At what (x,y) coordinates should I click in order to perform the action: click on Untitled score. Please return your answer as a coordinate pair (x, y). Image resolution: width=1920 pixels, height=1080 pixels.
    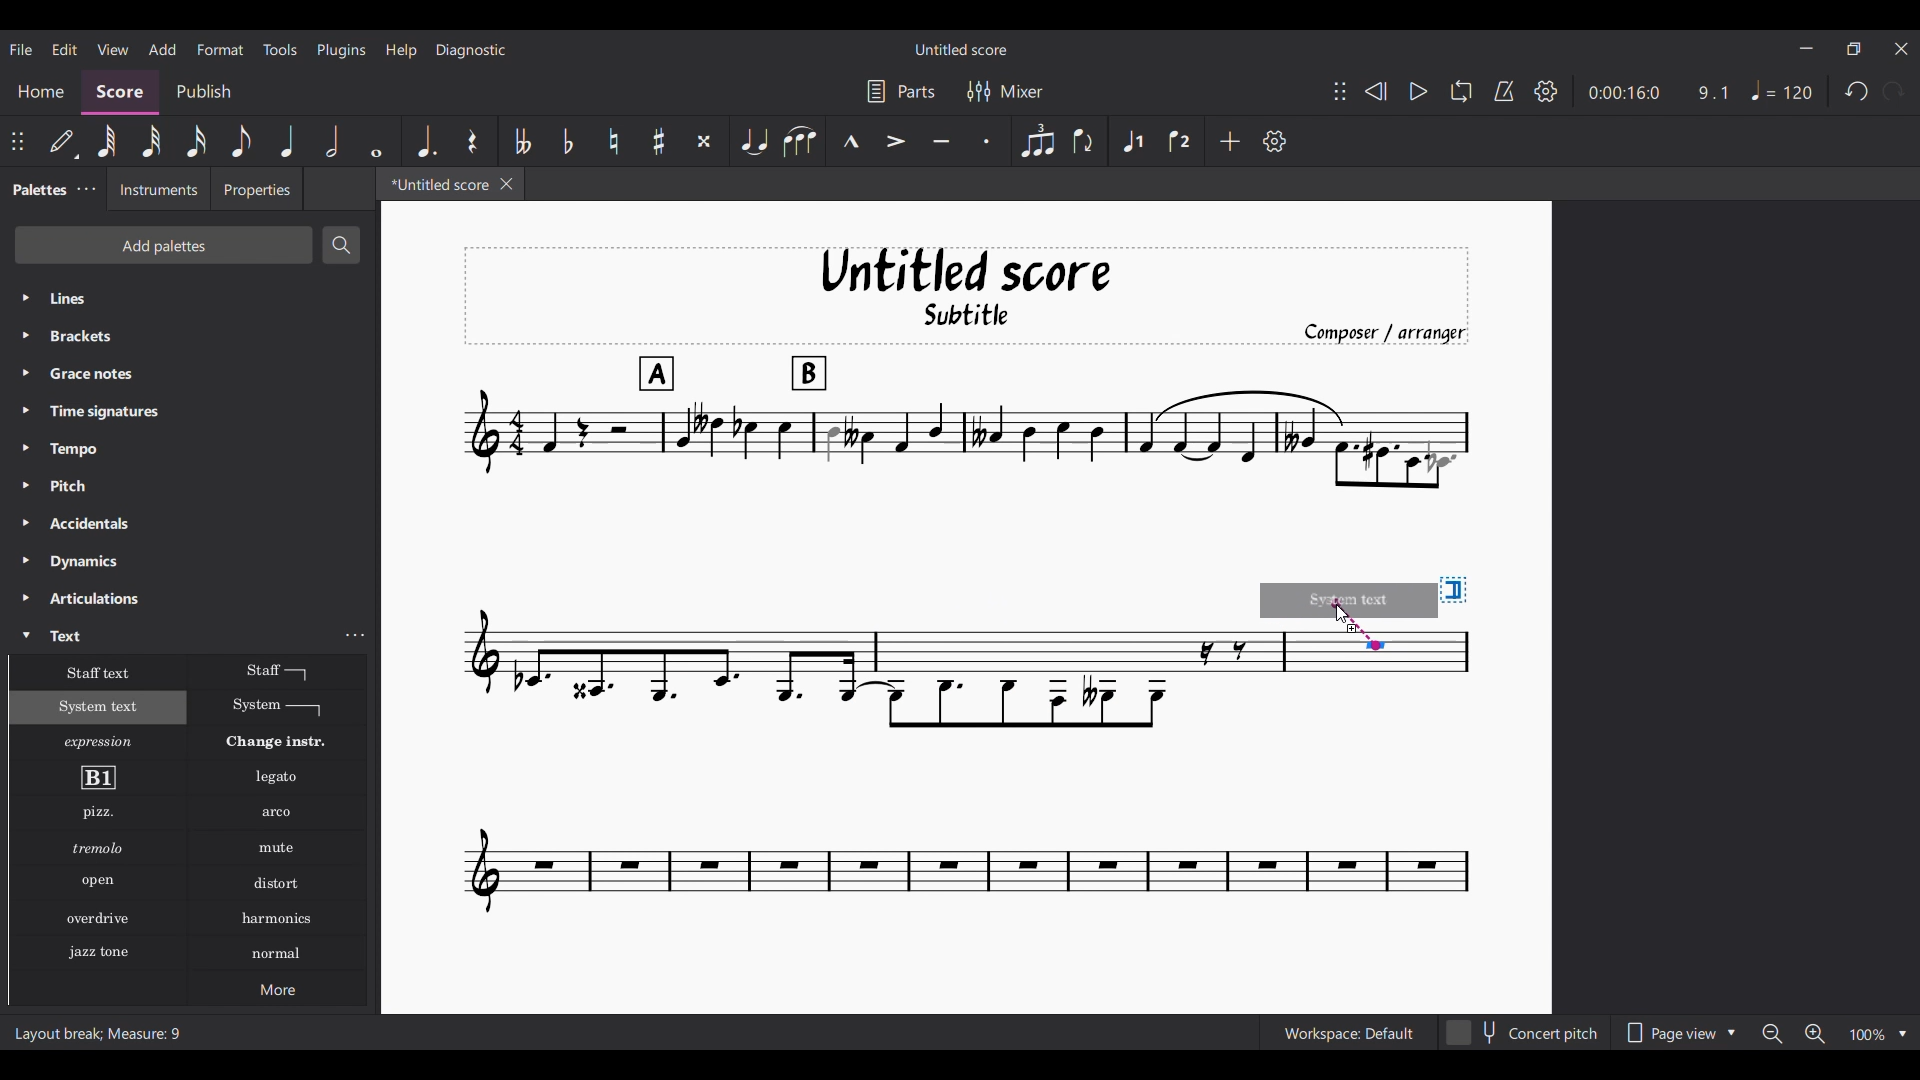
    Looking at the image, I should click on (961, 50).